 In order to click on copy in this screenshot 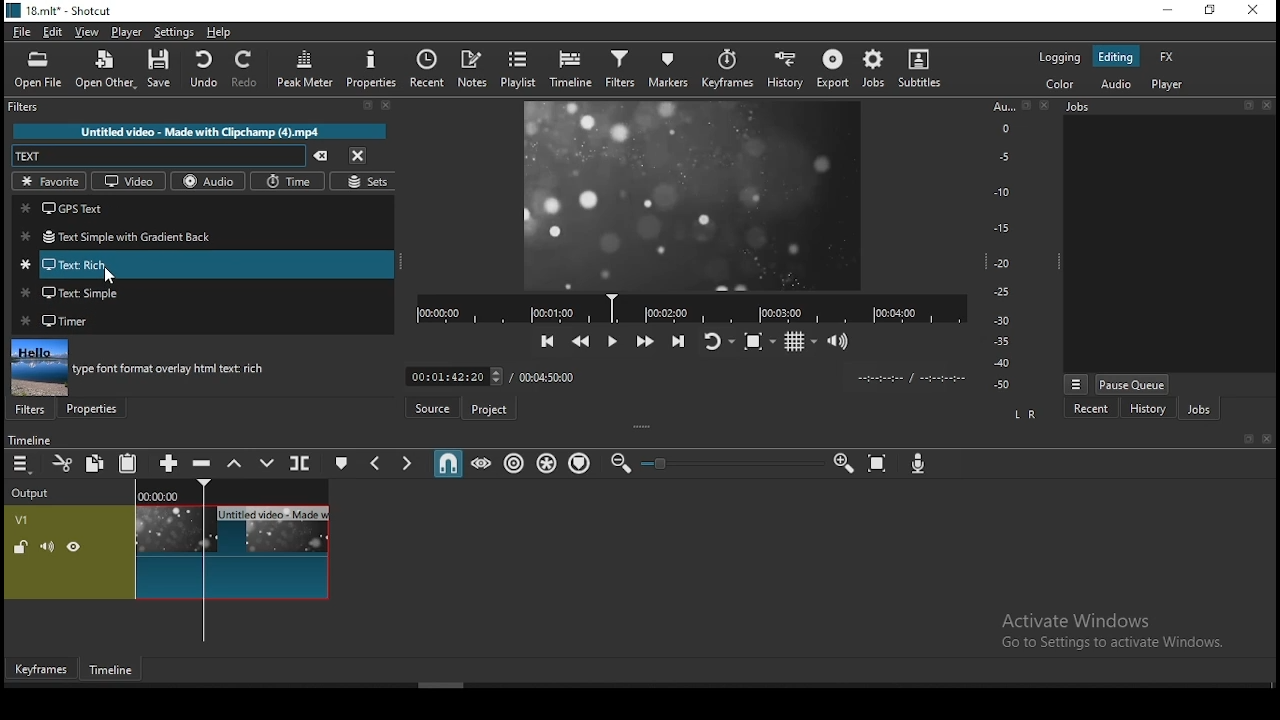, I will do `click(95, 462)`.